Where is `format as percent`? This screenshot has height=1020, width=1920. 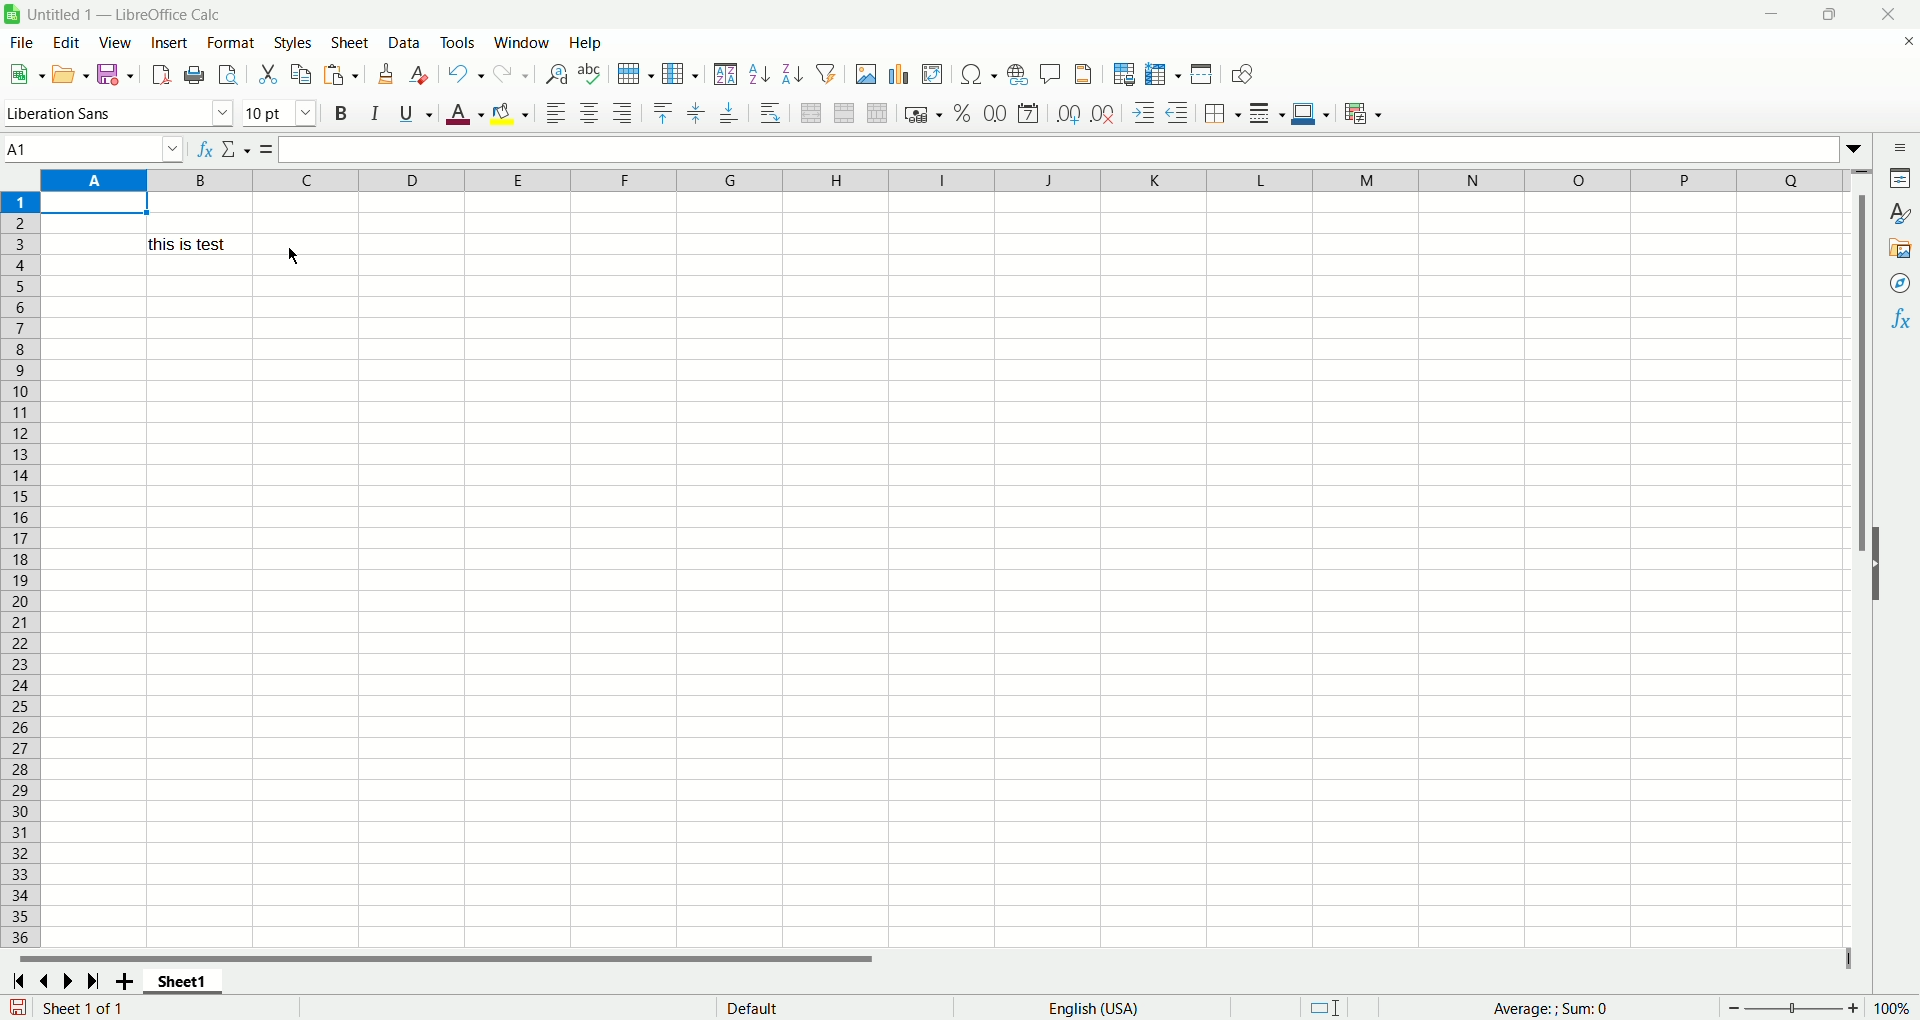
format as percent is located at coordinates (964, 111).